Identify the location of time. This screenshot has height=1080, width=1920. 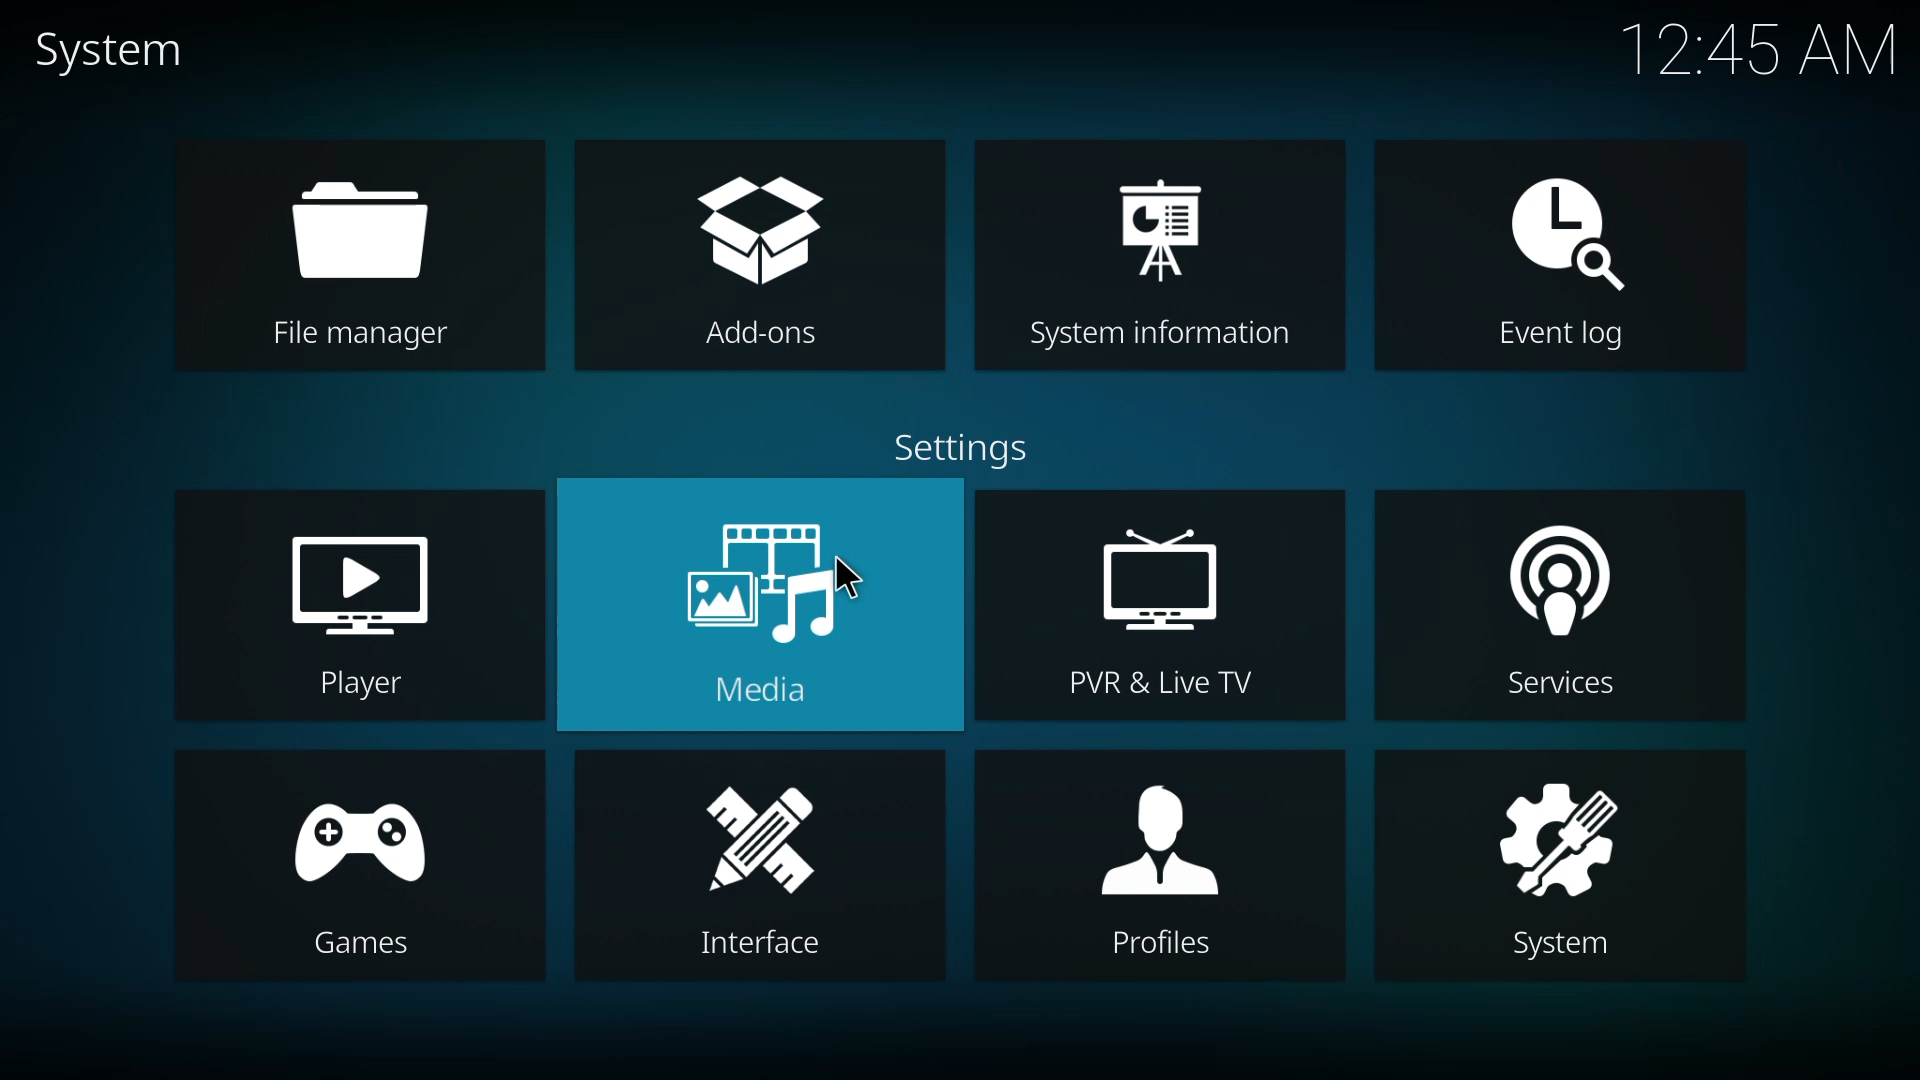
(1764, 46).